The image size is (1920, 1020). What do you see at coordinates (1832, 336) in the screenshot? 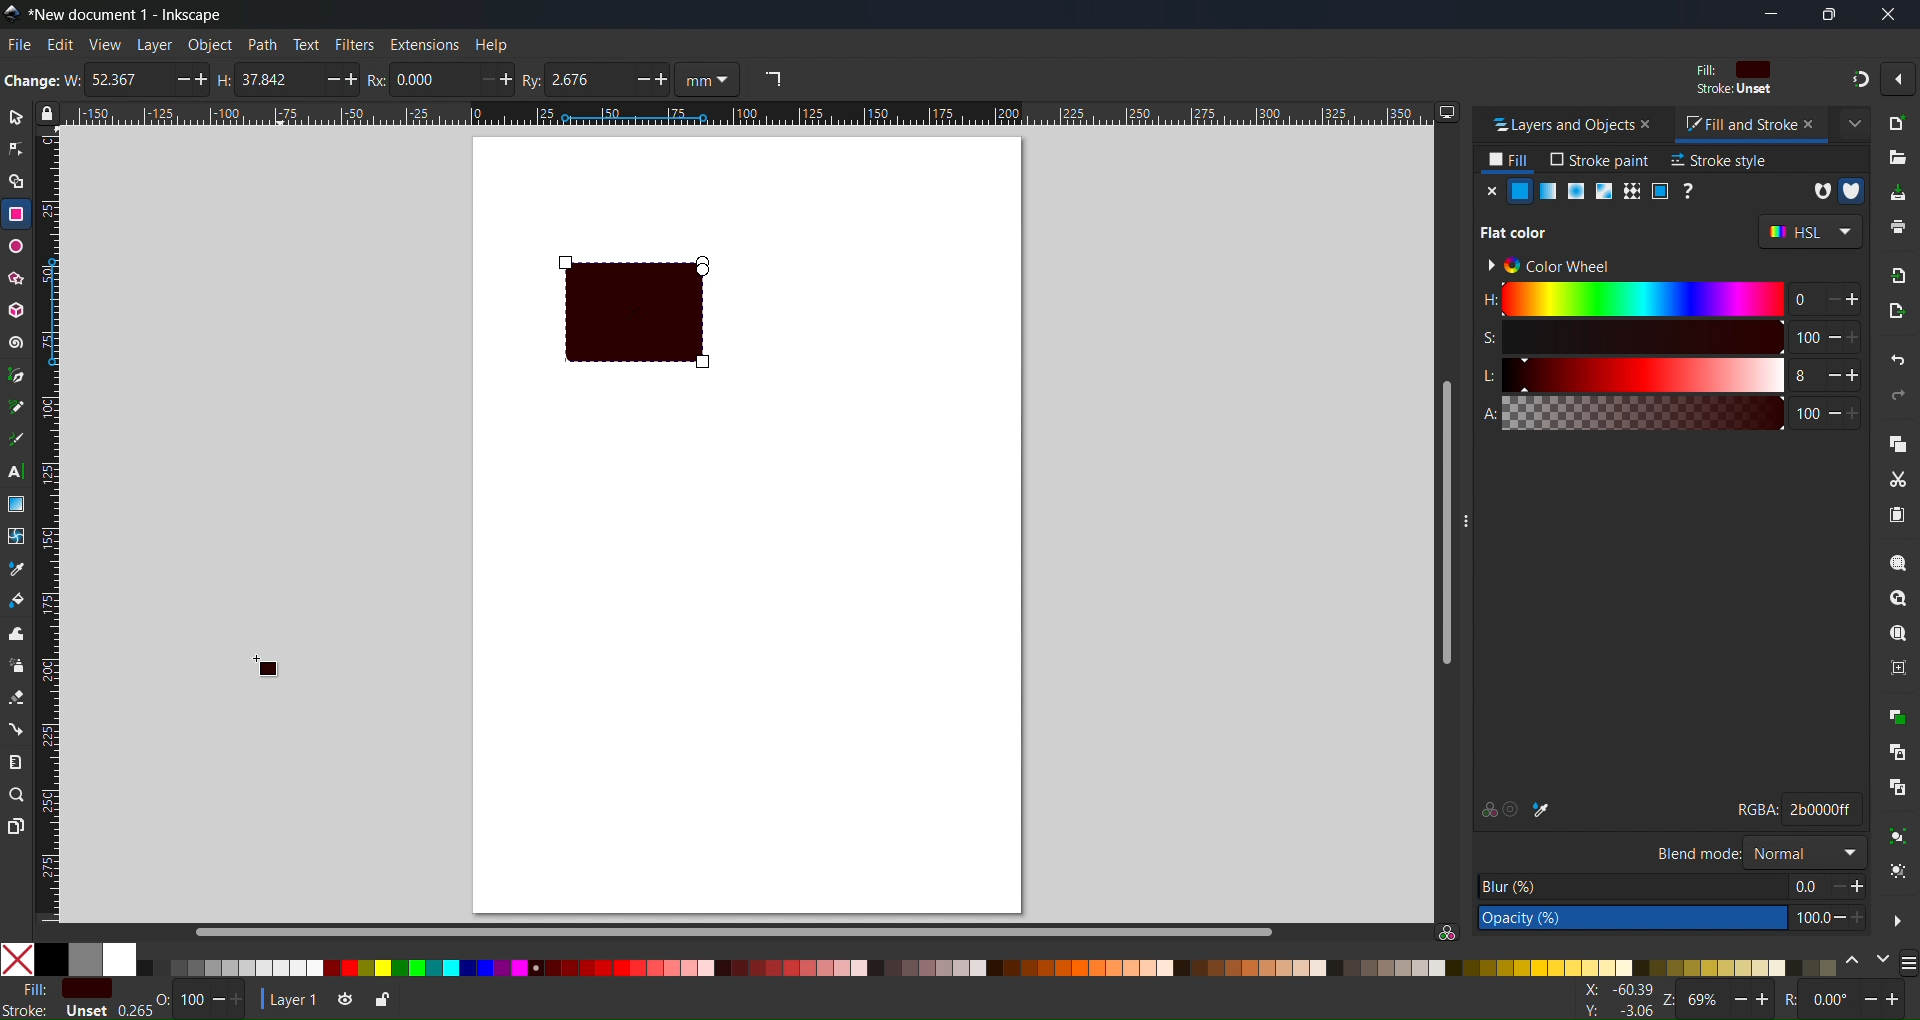
I see `decrease saturation` at bounding box center [1832, 336].